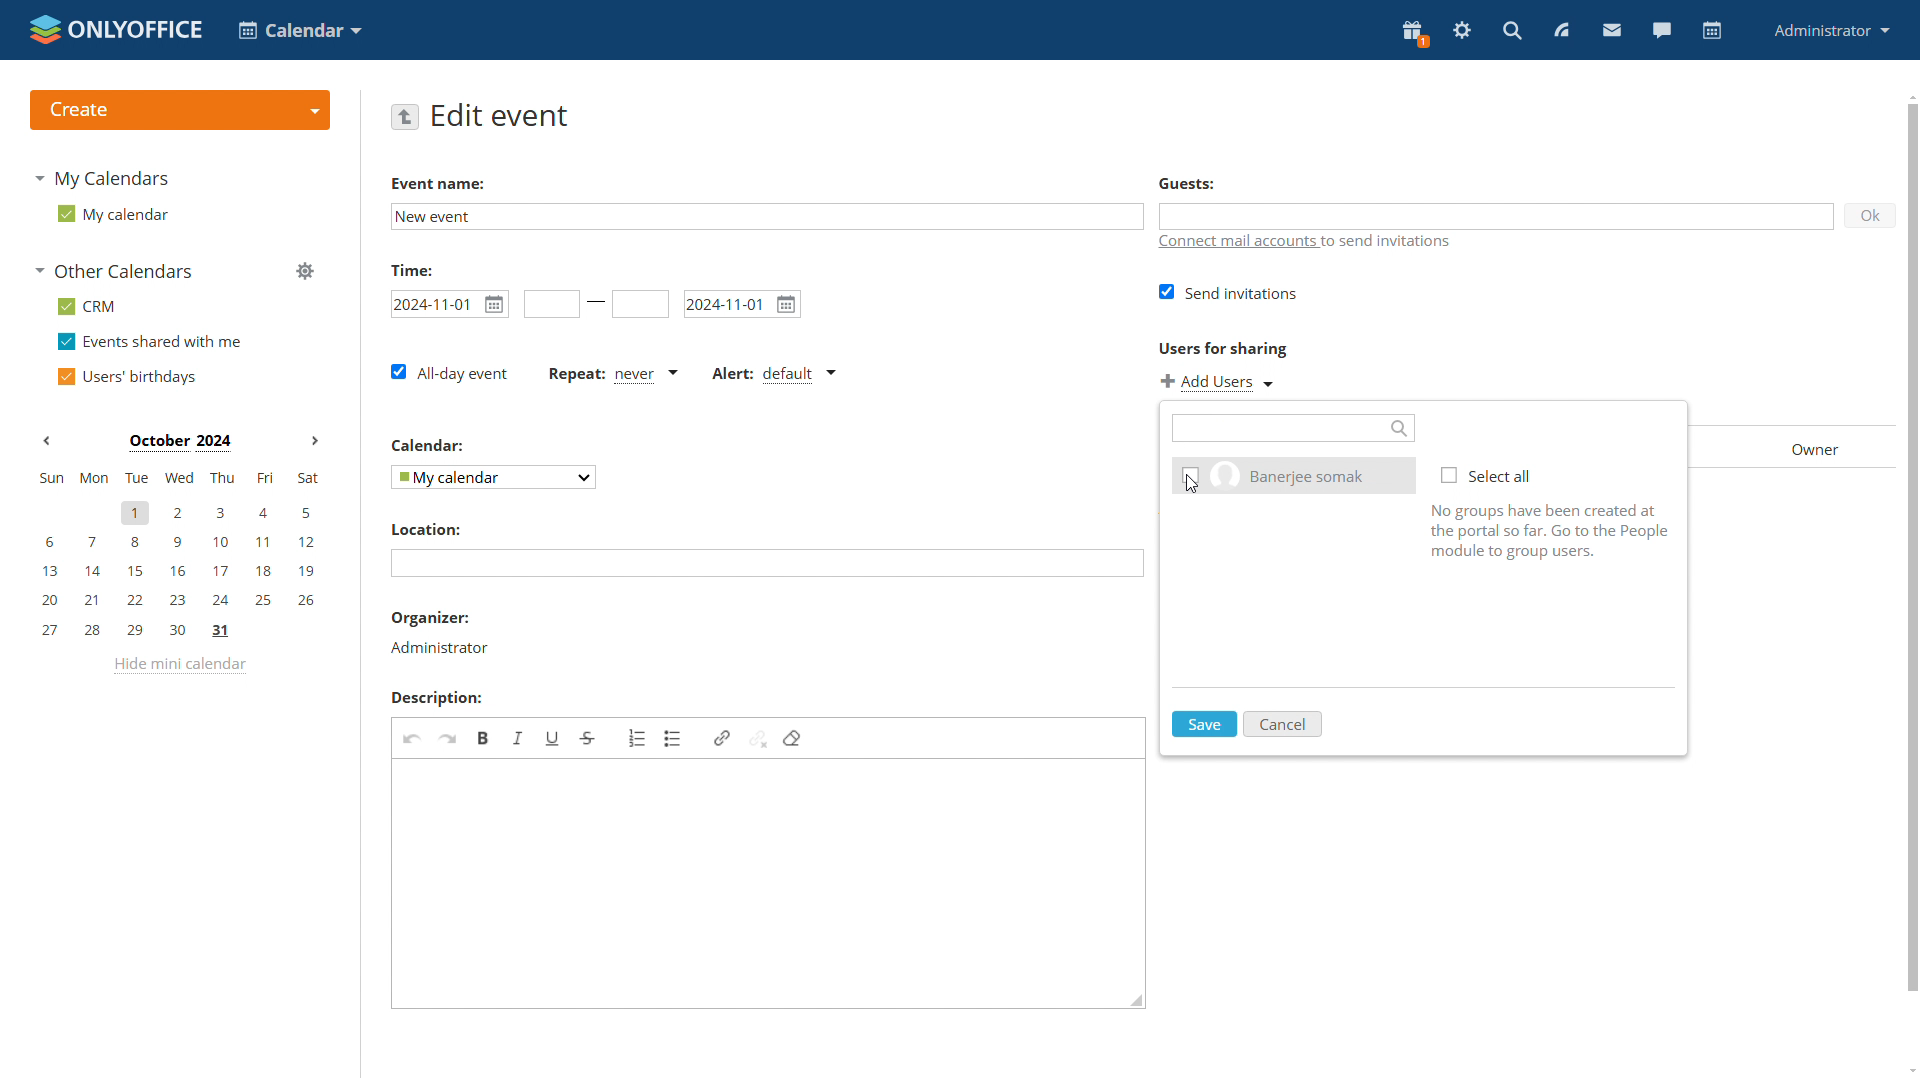 The image size is (1920, 1080). What do you see at coordinates (1713, 31) in the screenshot?
I see `calendar` at bounding box center [1713, 31].